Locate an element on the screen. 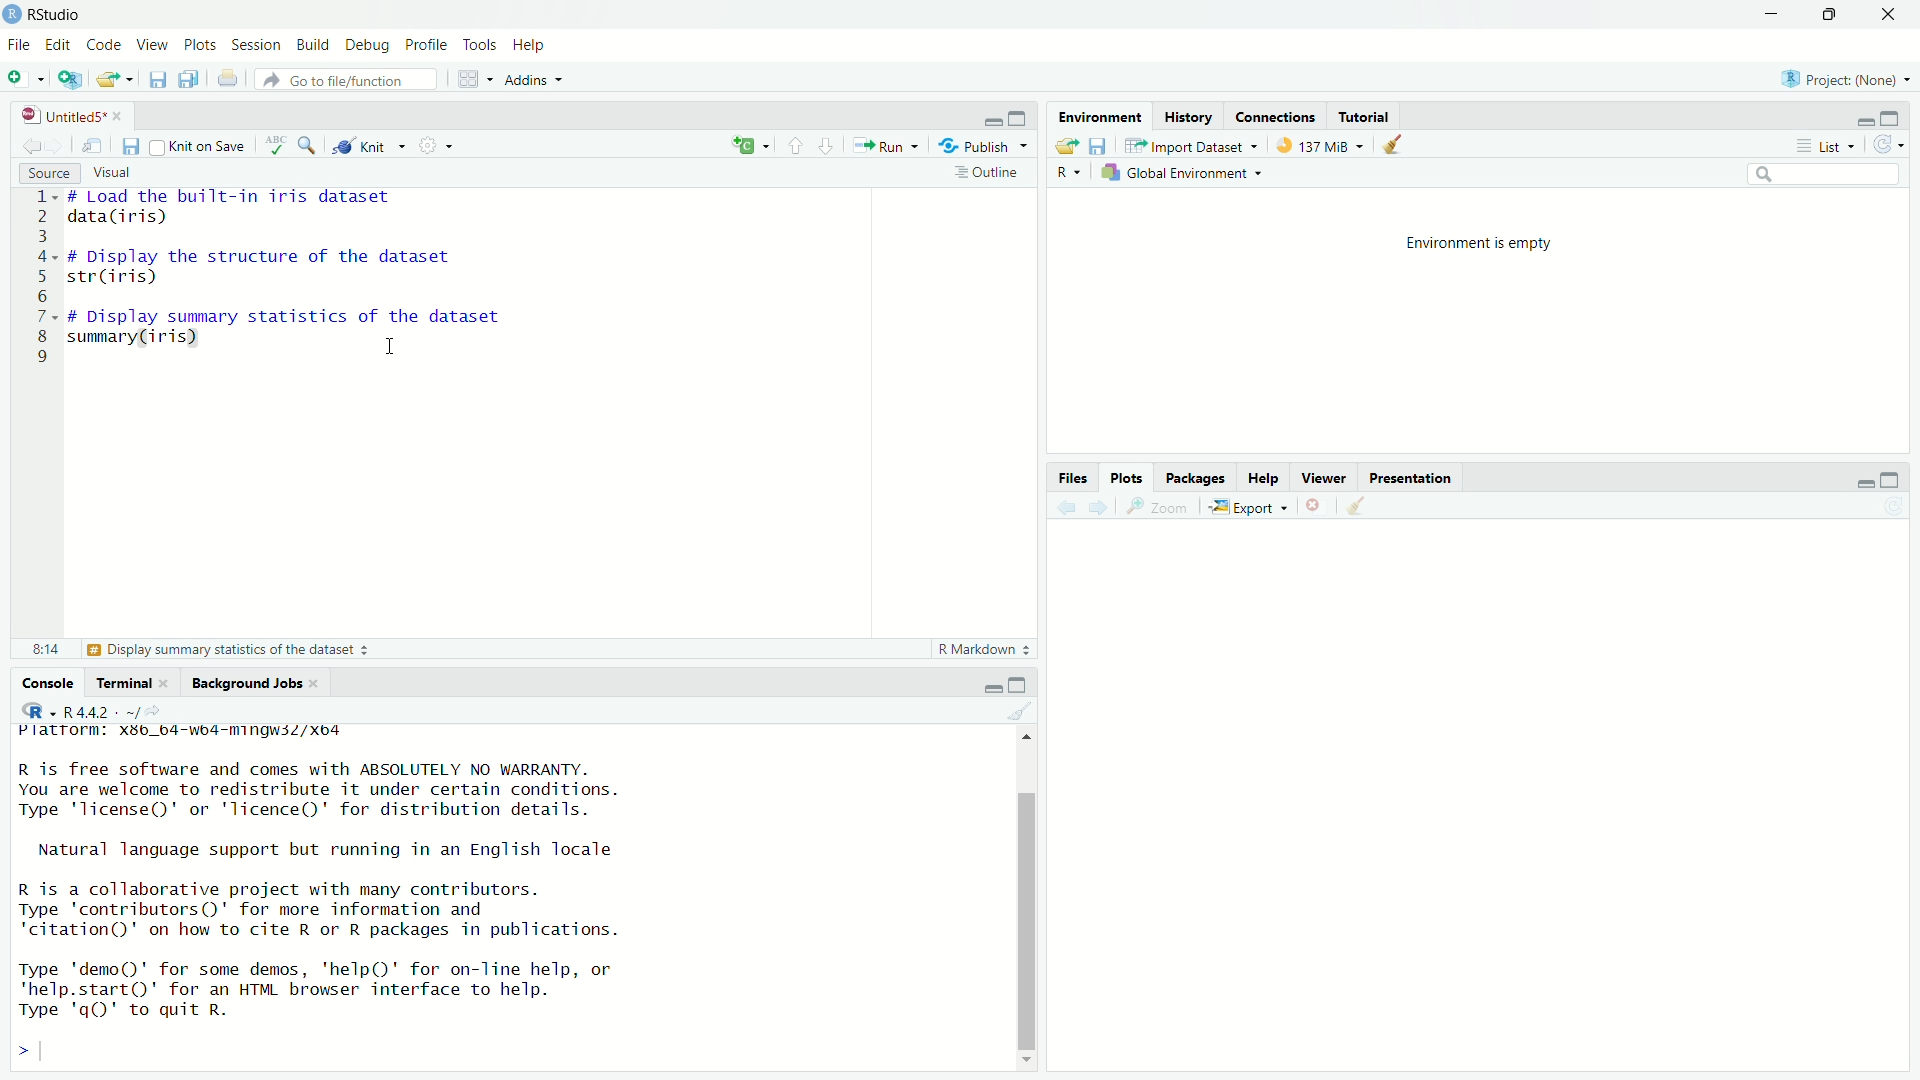  Clear is located at coordinates (1023, 708).